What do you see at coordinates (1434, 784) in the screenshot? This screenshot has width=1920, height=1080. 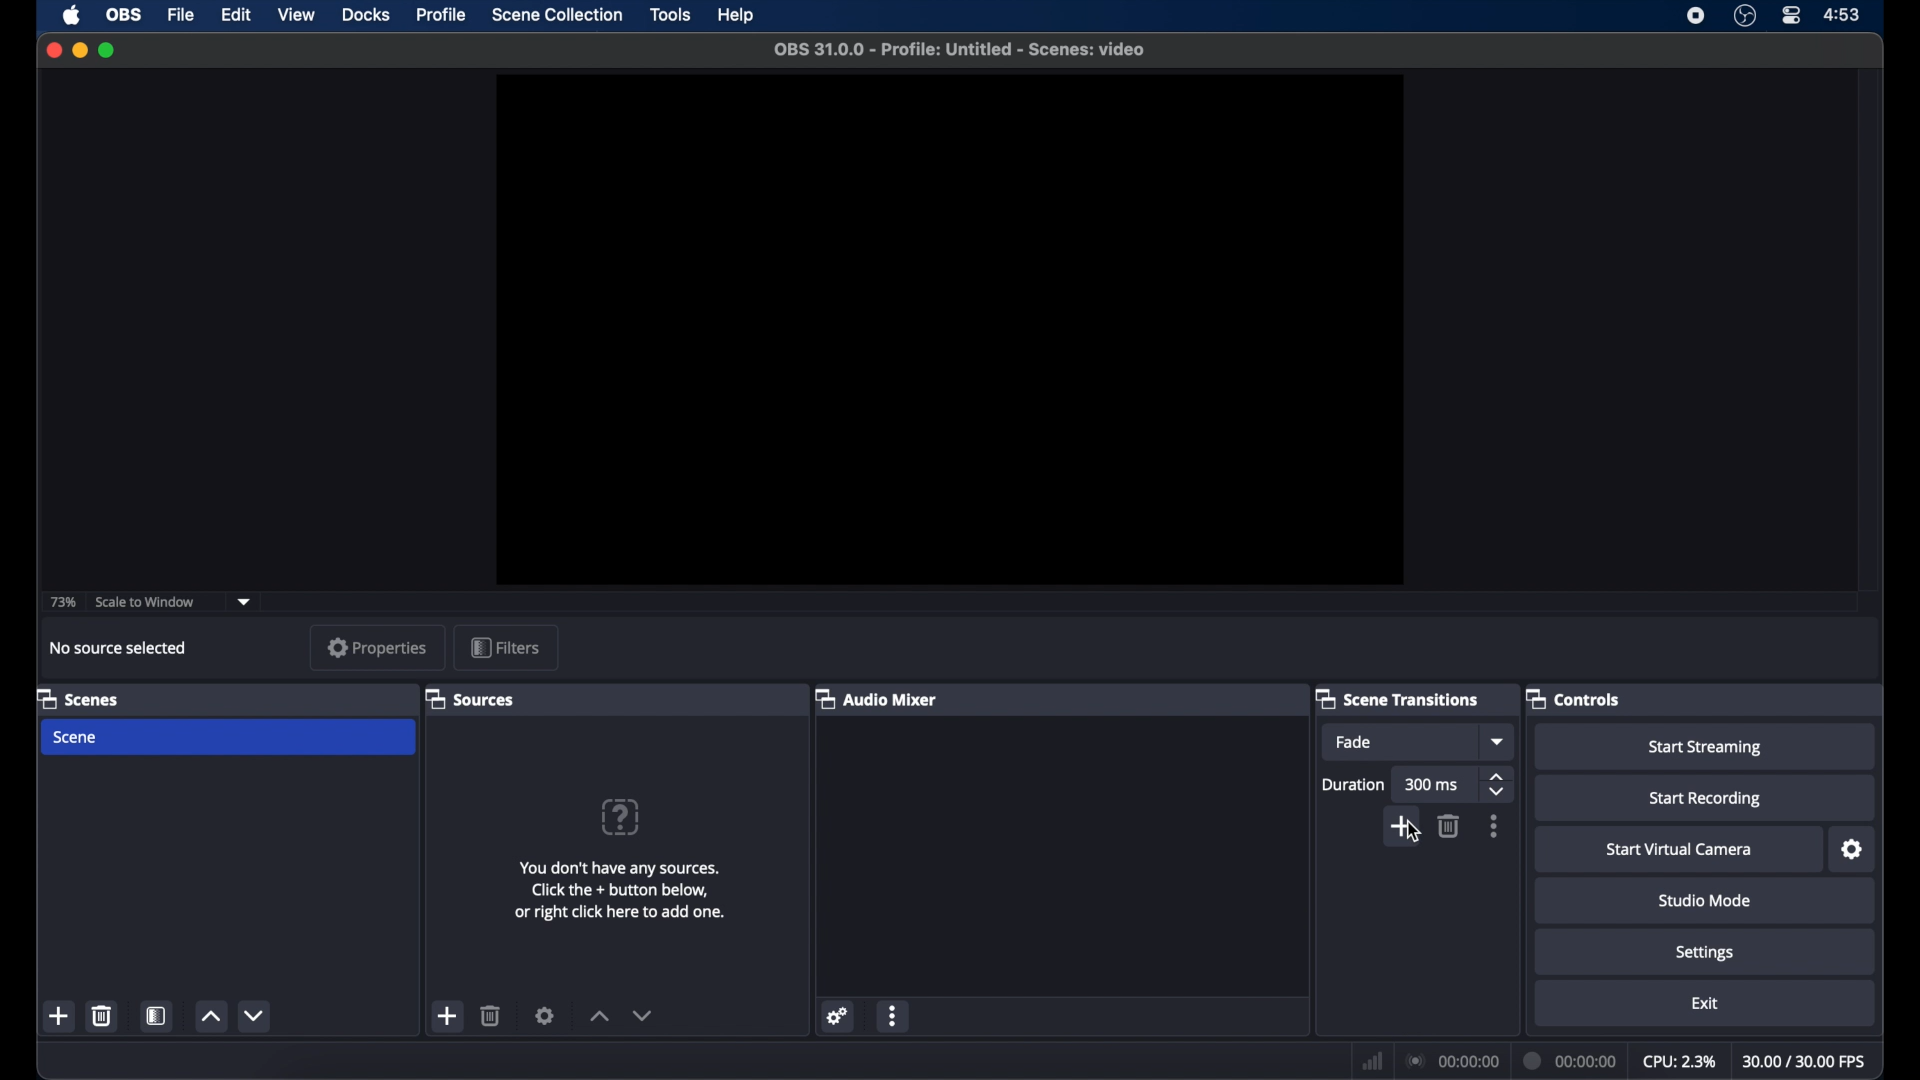 I see `300 ms` at bounding box center [1434, 784].